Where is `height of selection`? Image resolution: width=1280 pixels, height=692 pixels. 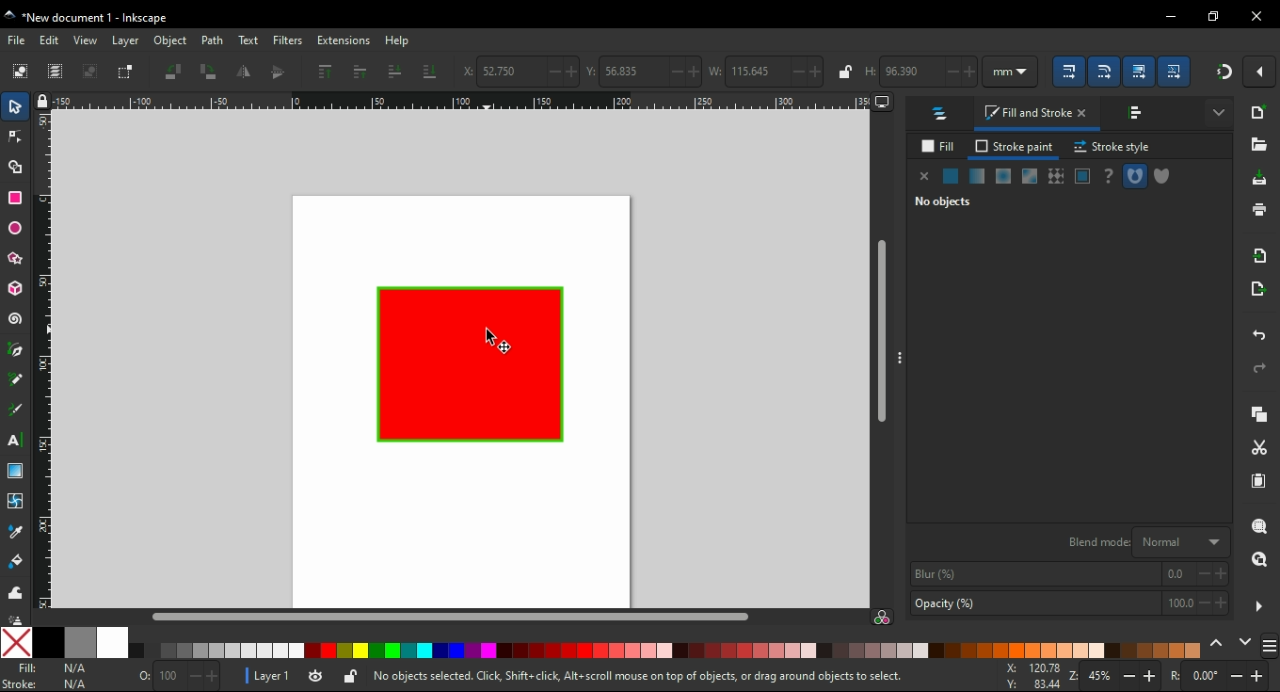 height of selection is located at coordinates (870, 70).